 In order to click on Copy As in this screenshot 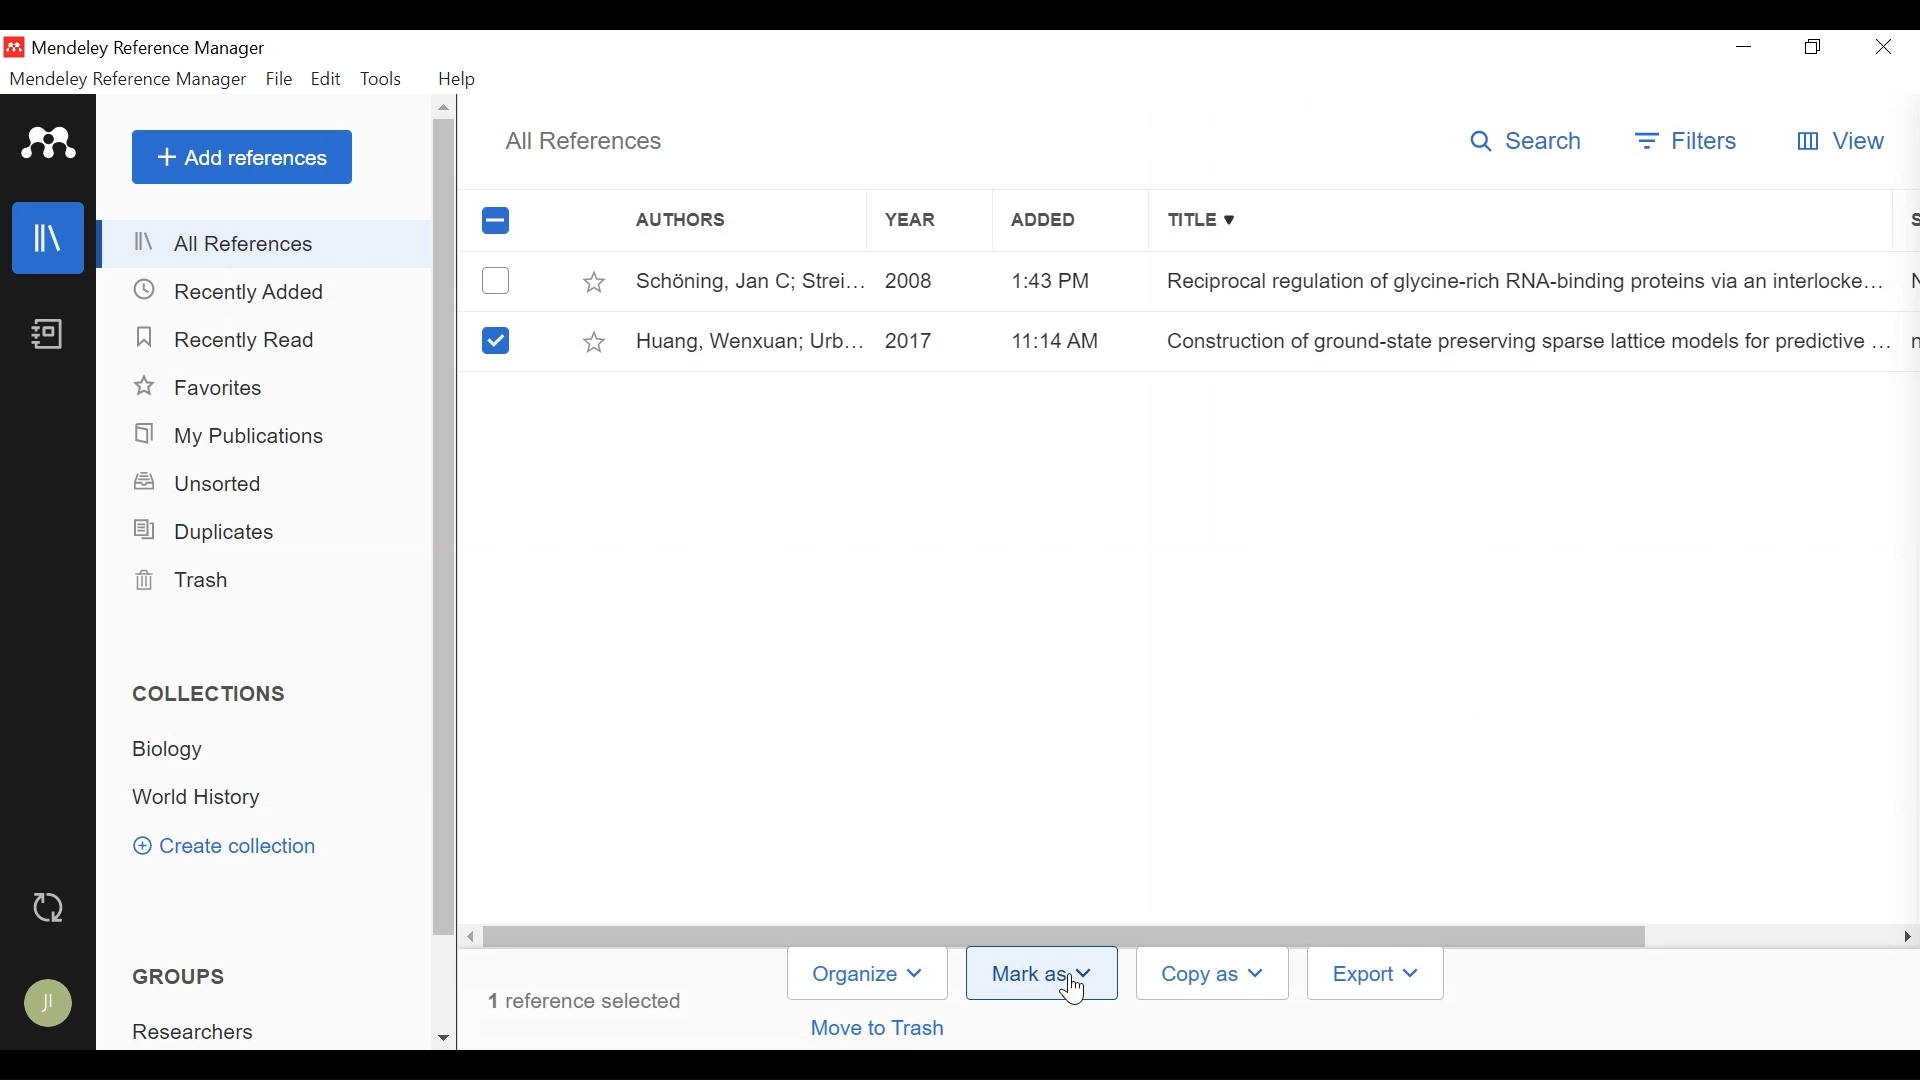, I will do `click(1211, 974)`.